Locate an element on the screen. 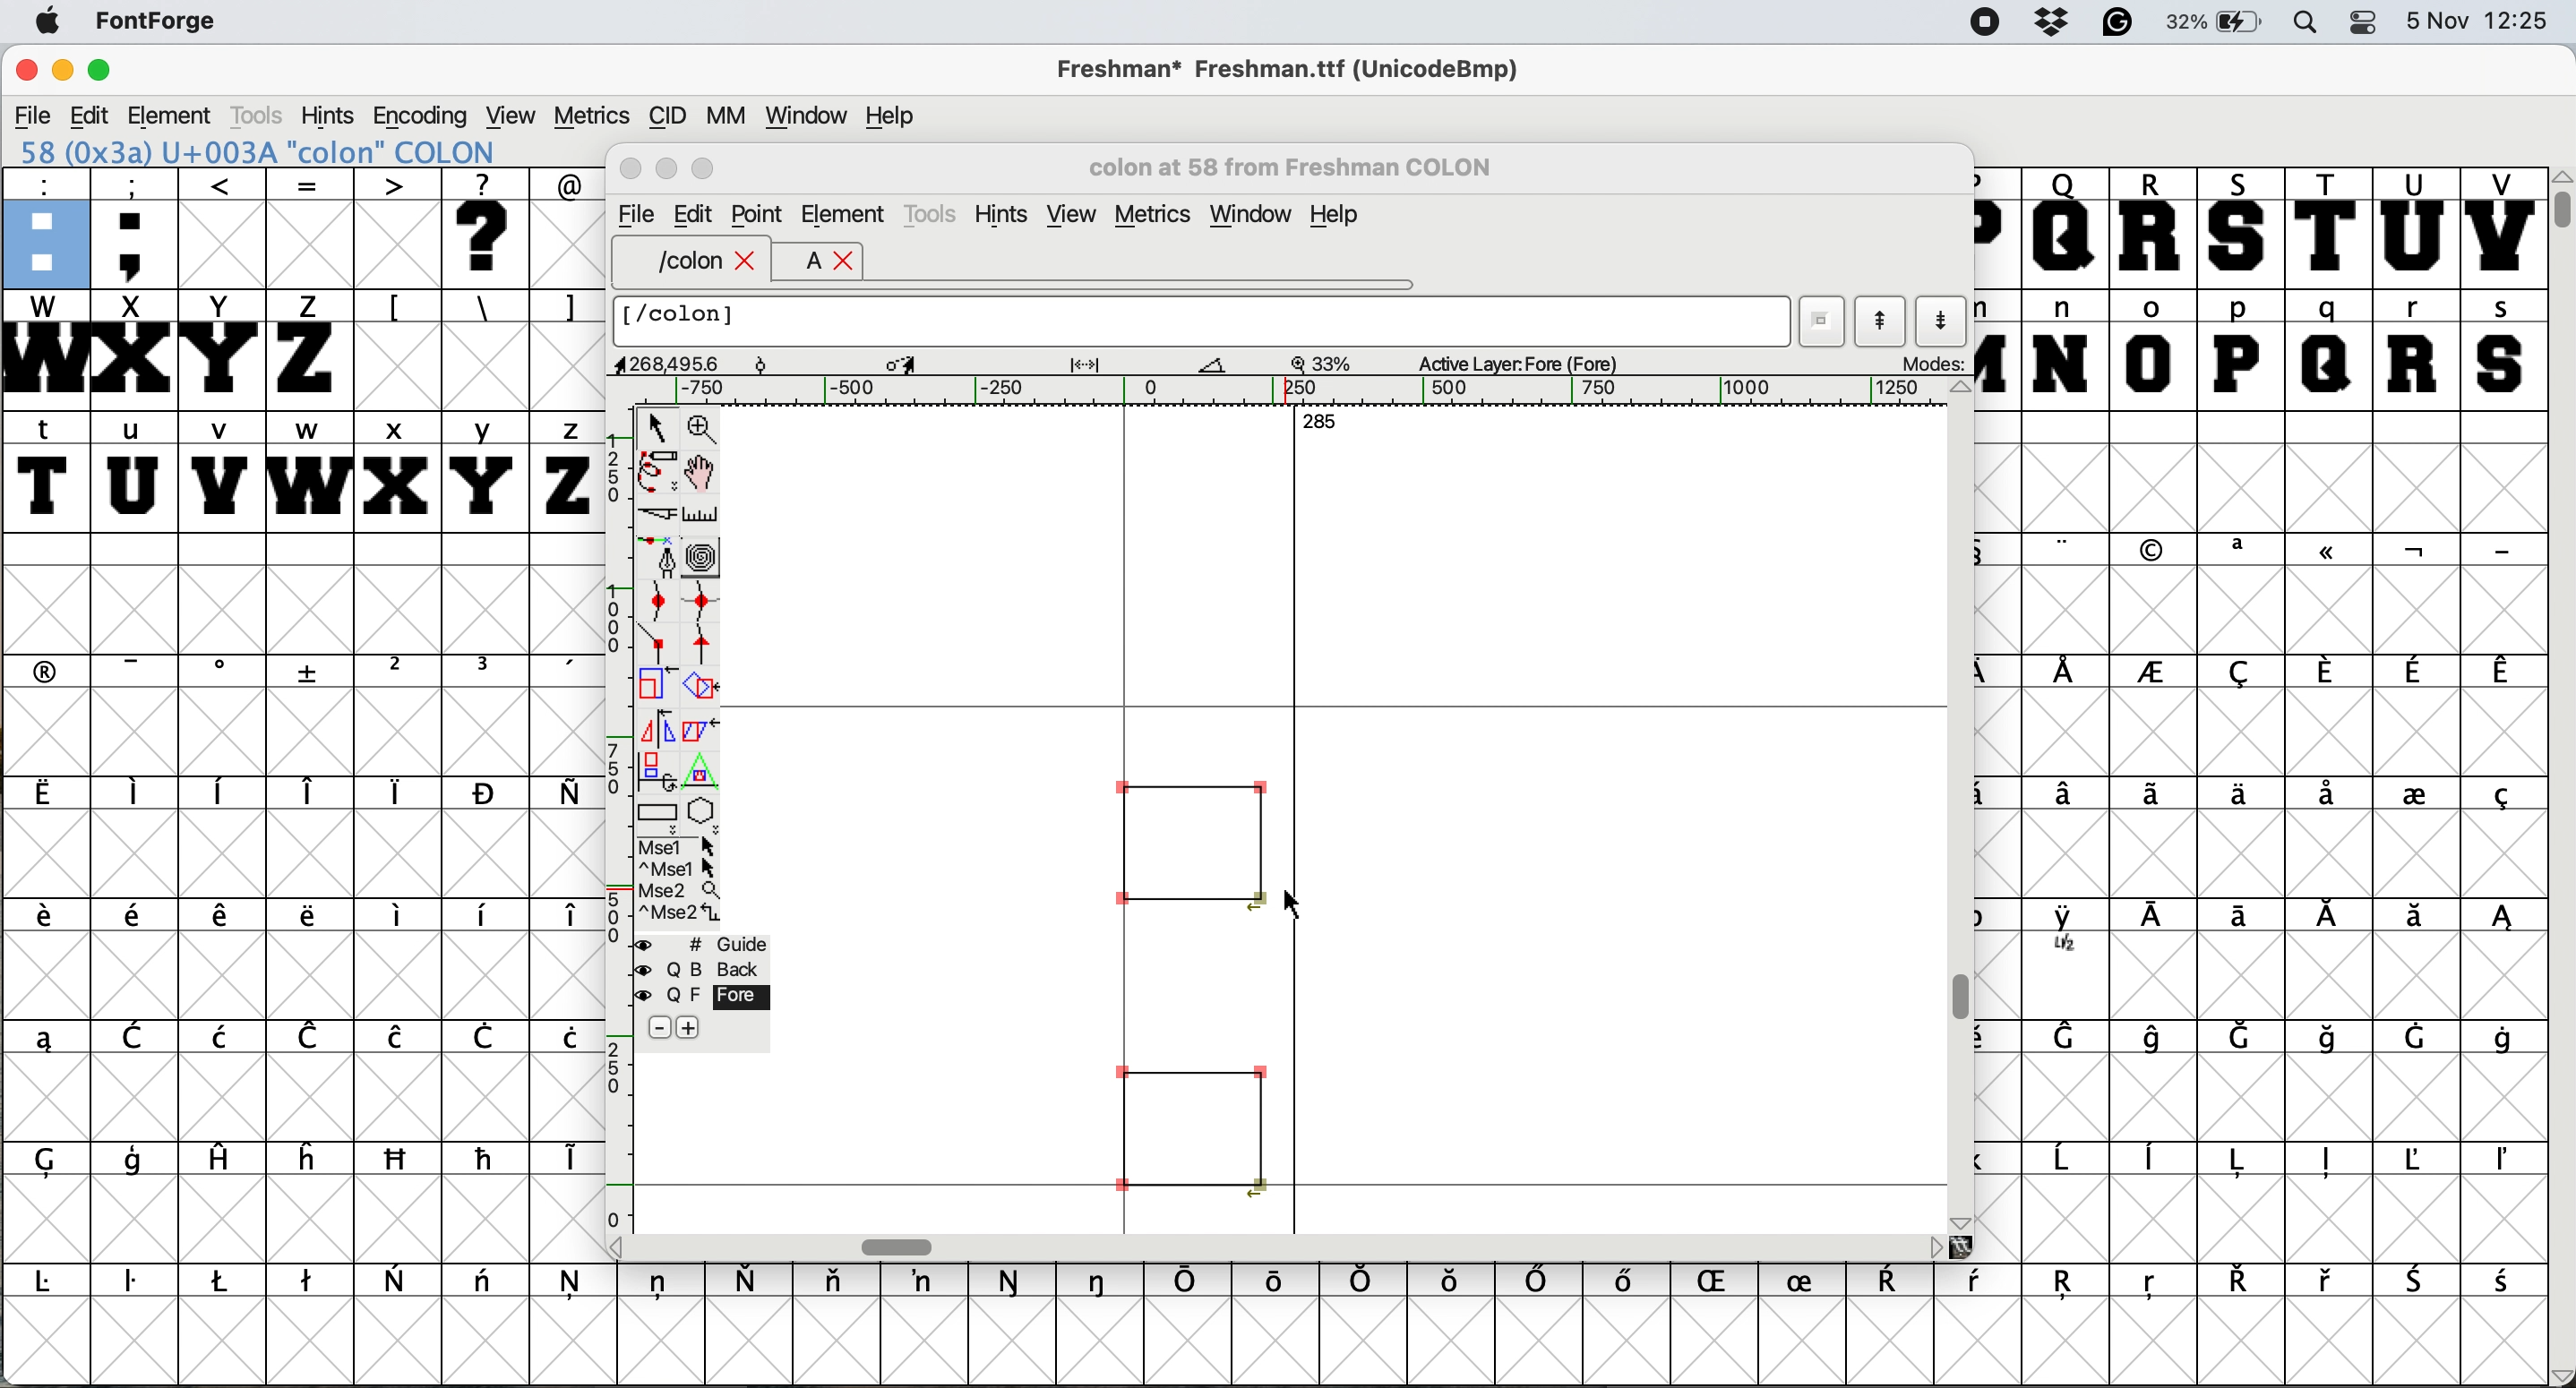 Image resolution: width=2576 pixels, height=1388 pixels. symbol is located at coordinates (2156, 791).